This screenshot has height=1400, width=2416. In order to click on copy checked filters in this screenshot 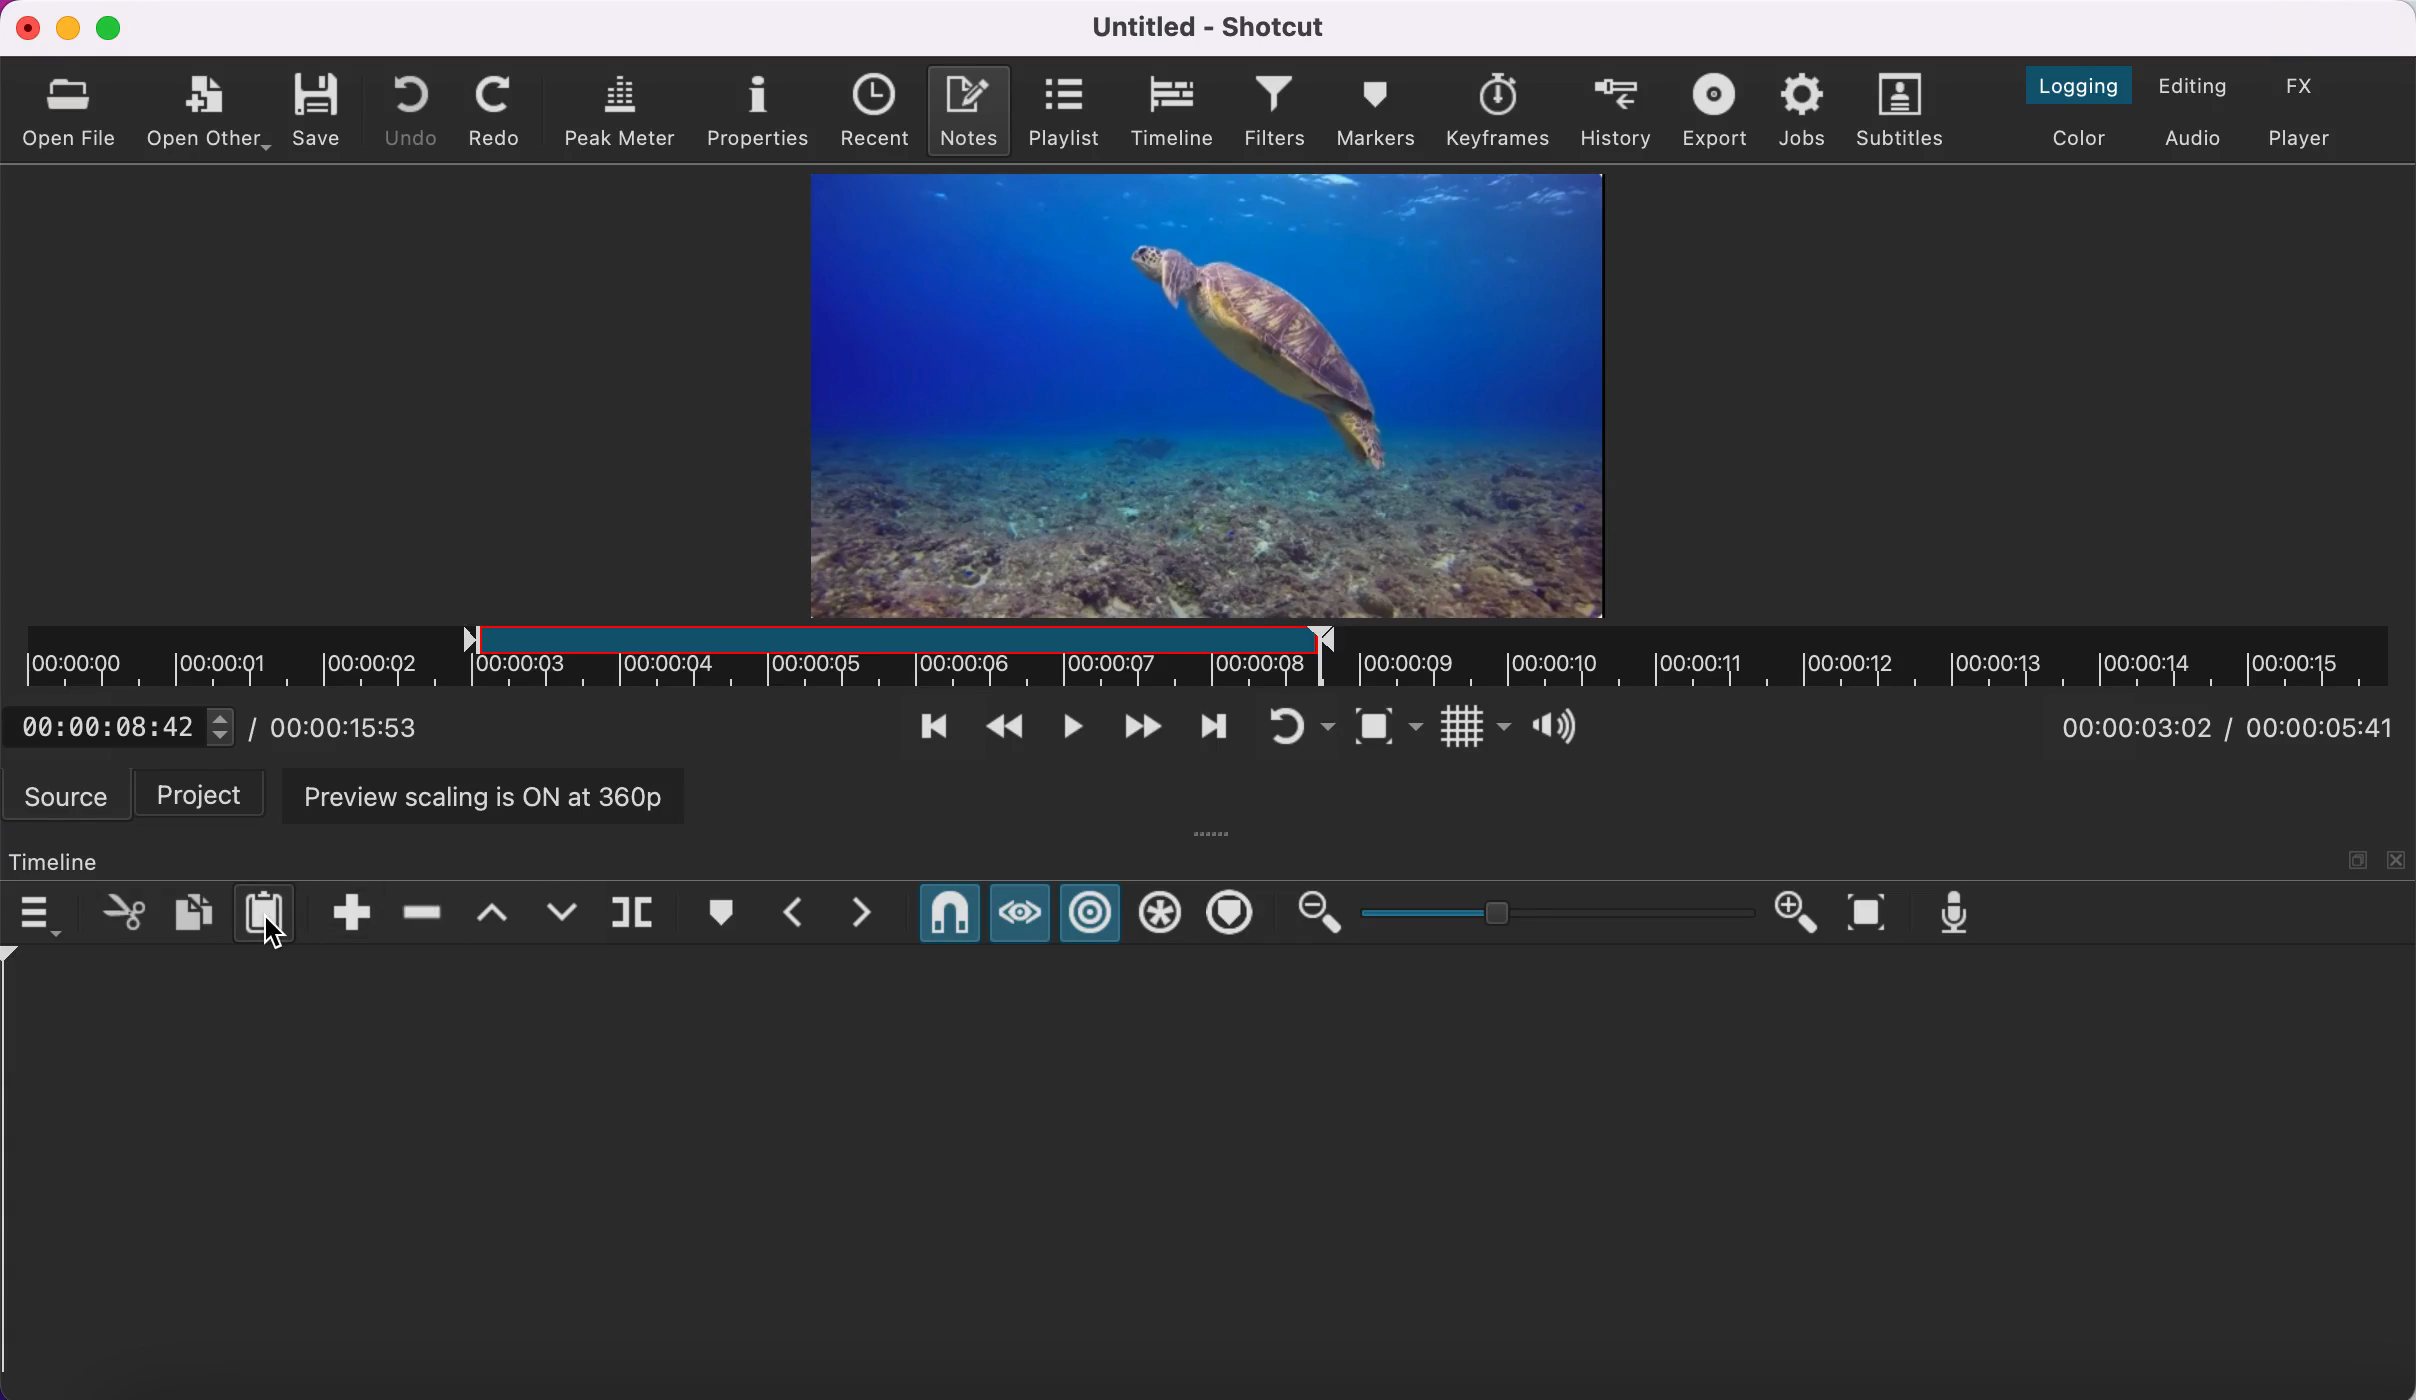, I will do `click(191, 911)`.